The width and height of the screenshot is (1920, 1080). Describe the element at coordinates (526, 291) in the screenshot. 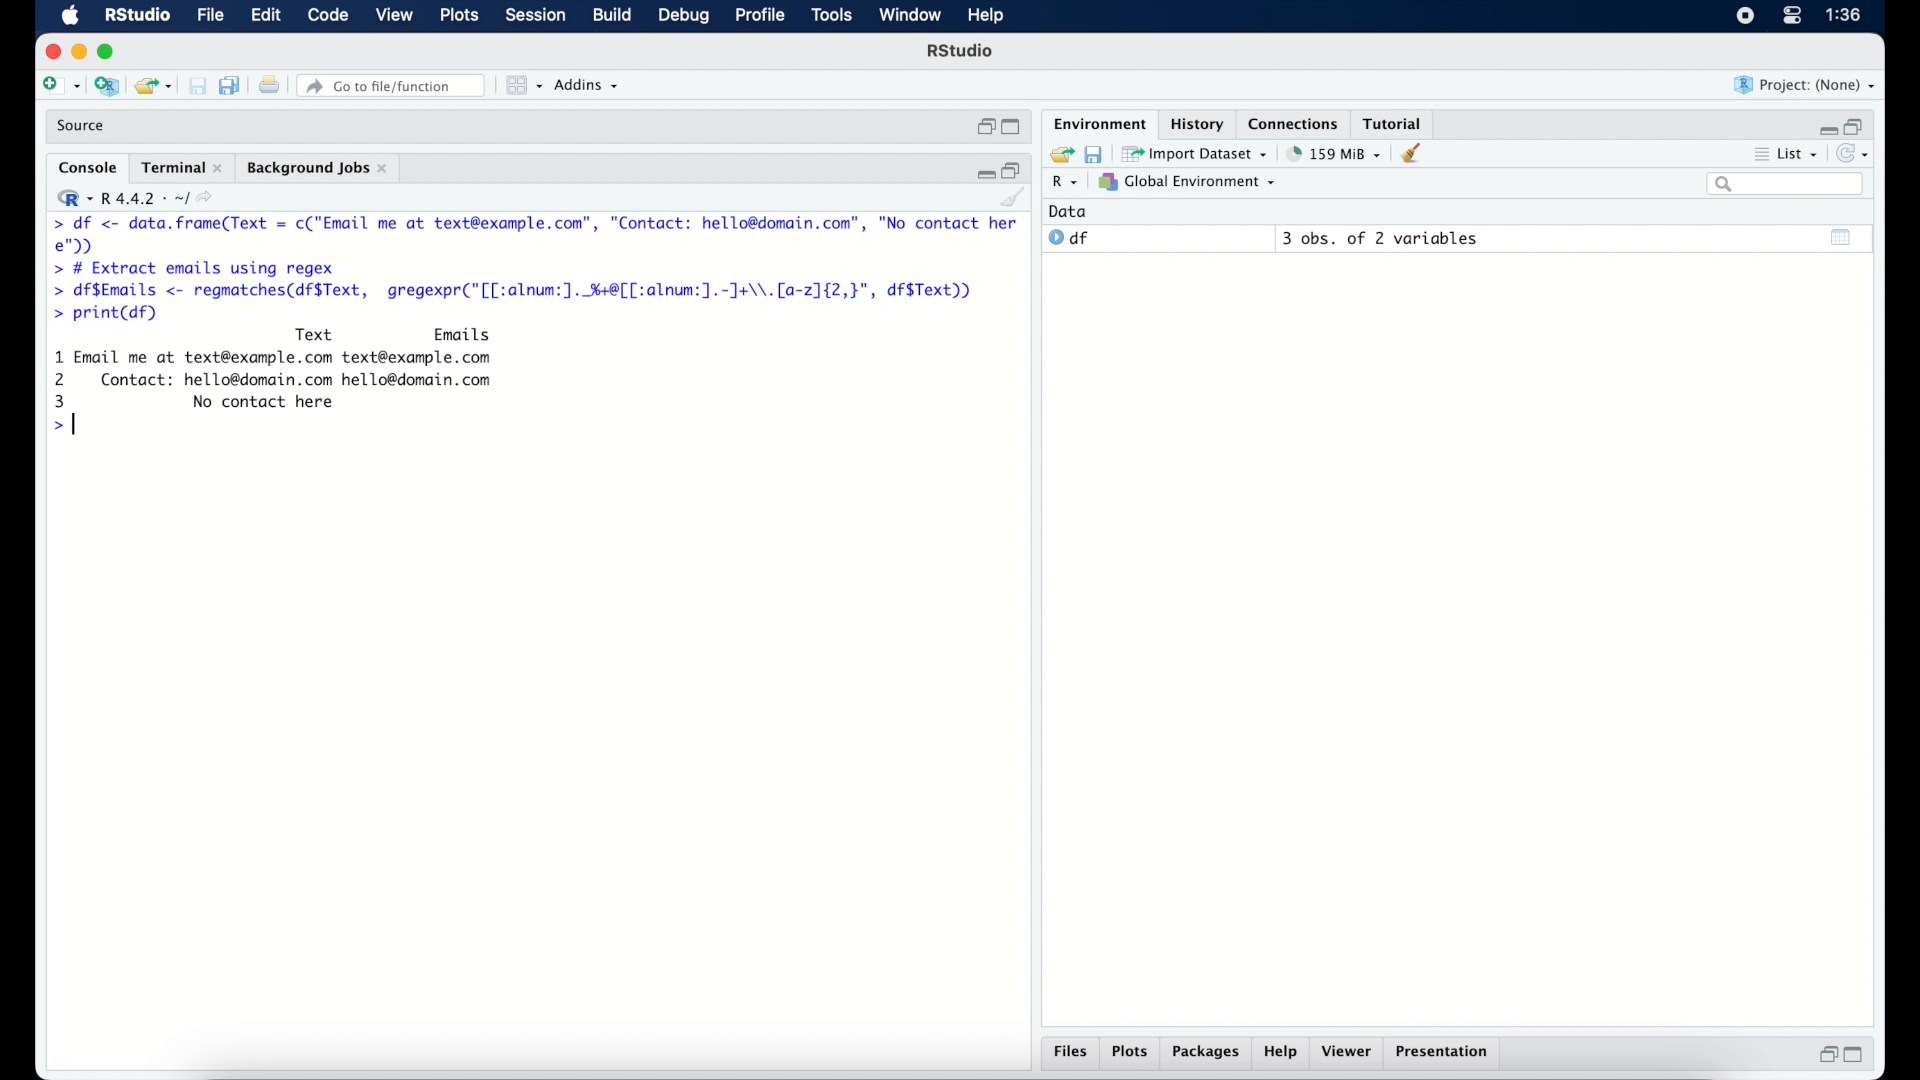

I see `> df$Emails <- regmatches(df$Text, gregexpr("[[:alnum:]. %+8[[:alnum:].-]J+\\.[a-2]{2,}", df$Text))` at that location.